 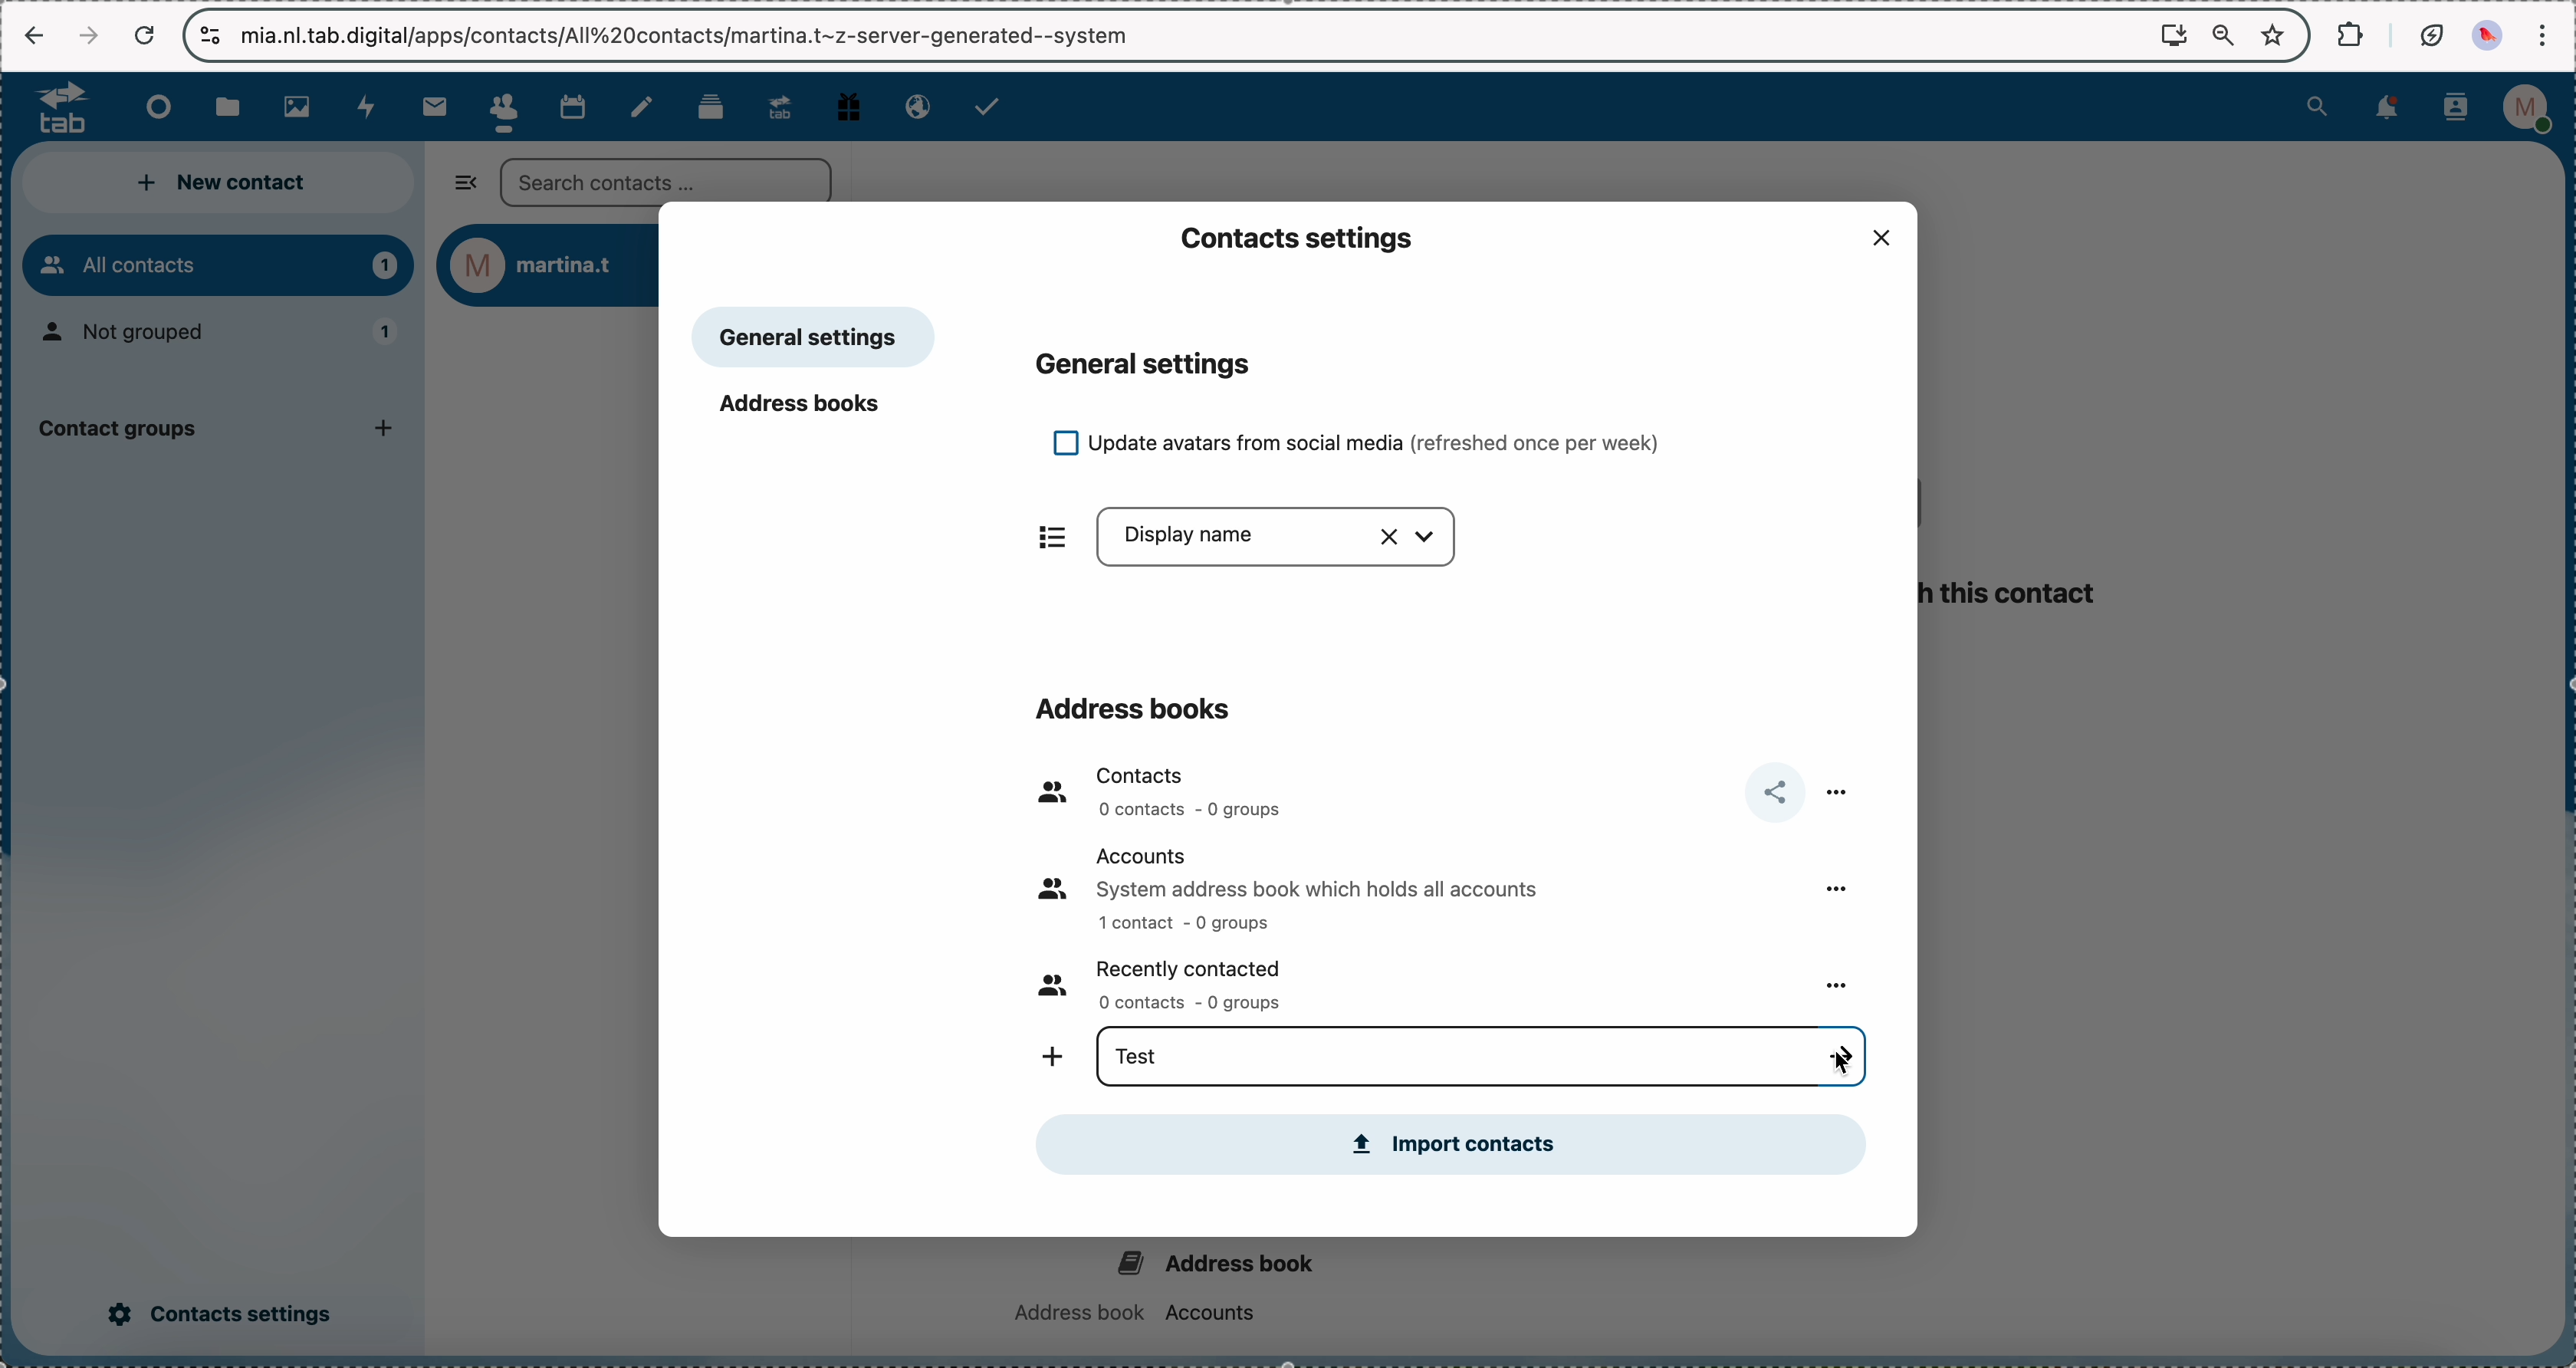 I want to click on mail, so click(x=433, y=107).